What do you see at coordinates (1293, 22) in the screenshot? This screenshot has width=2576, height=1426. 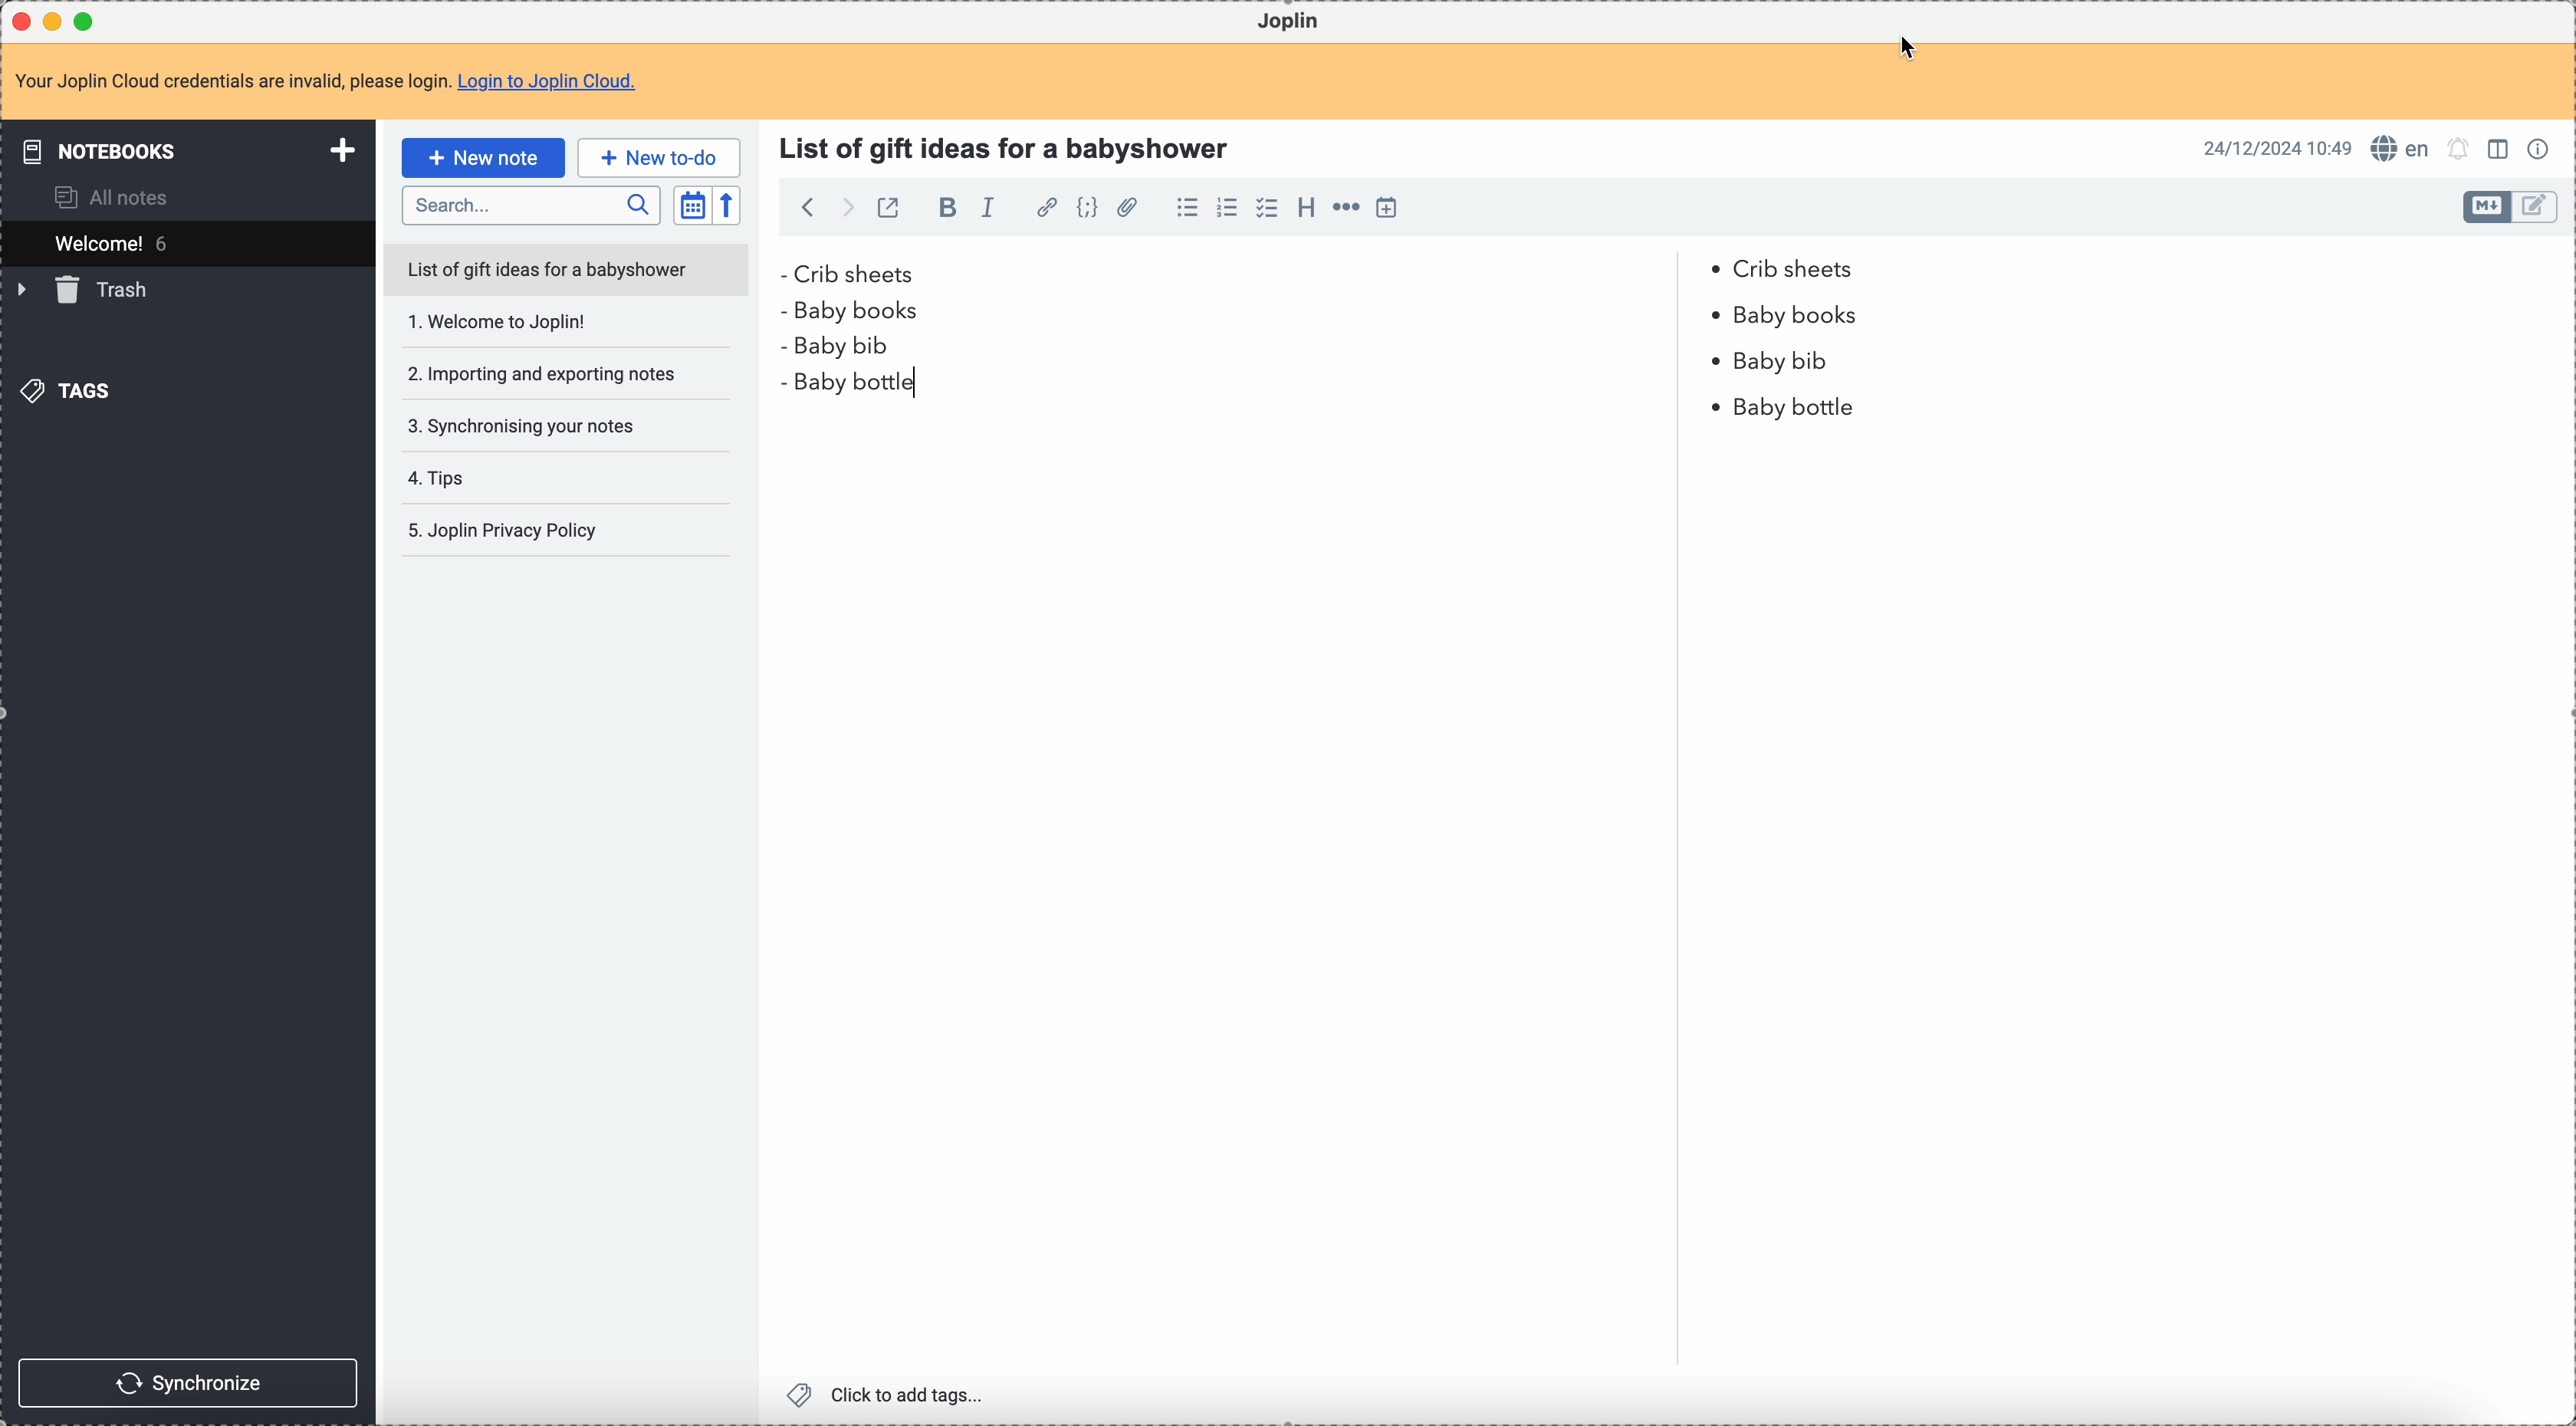 I see `Joplin` at bounding box center [1293, 22].